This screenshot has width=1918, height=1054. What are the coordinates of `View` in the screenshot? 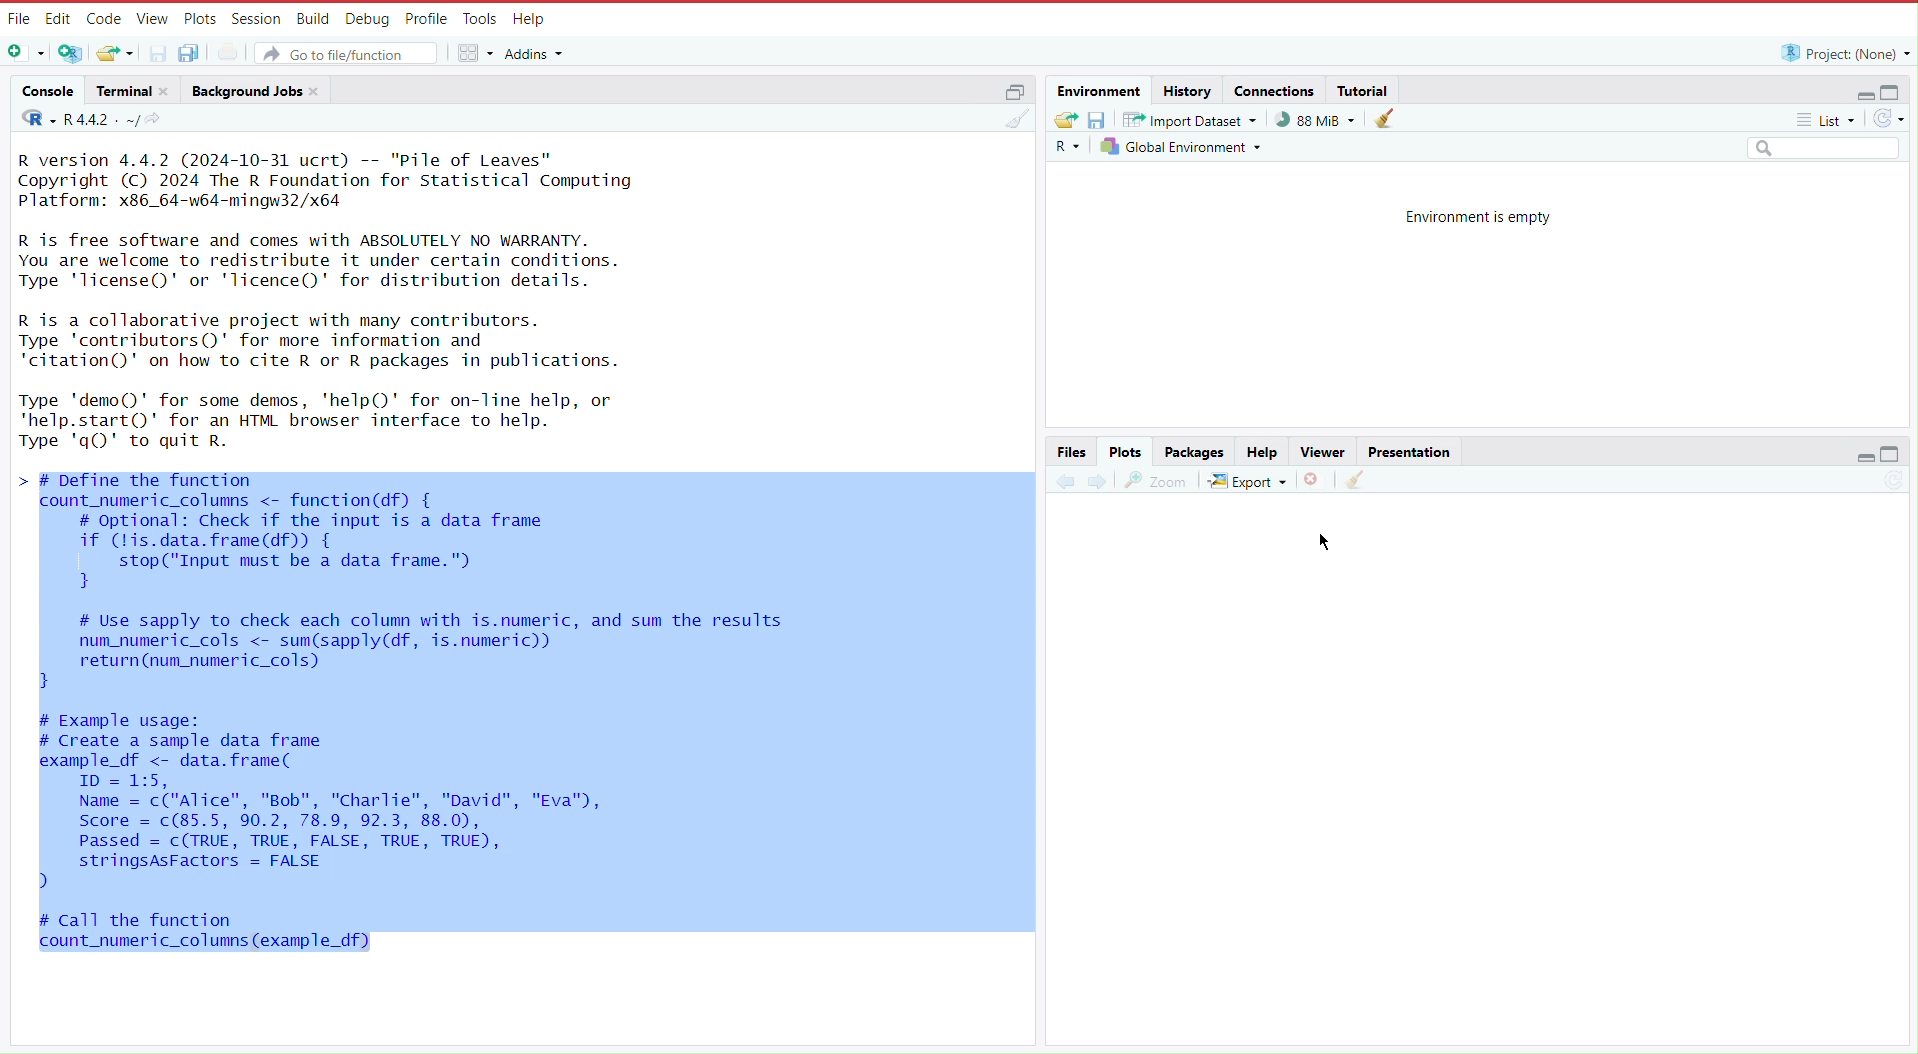 It's located at (150, 19).